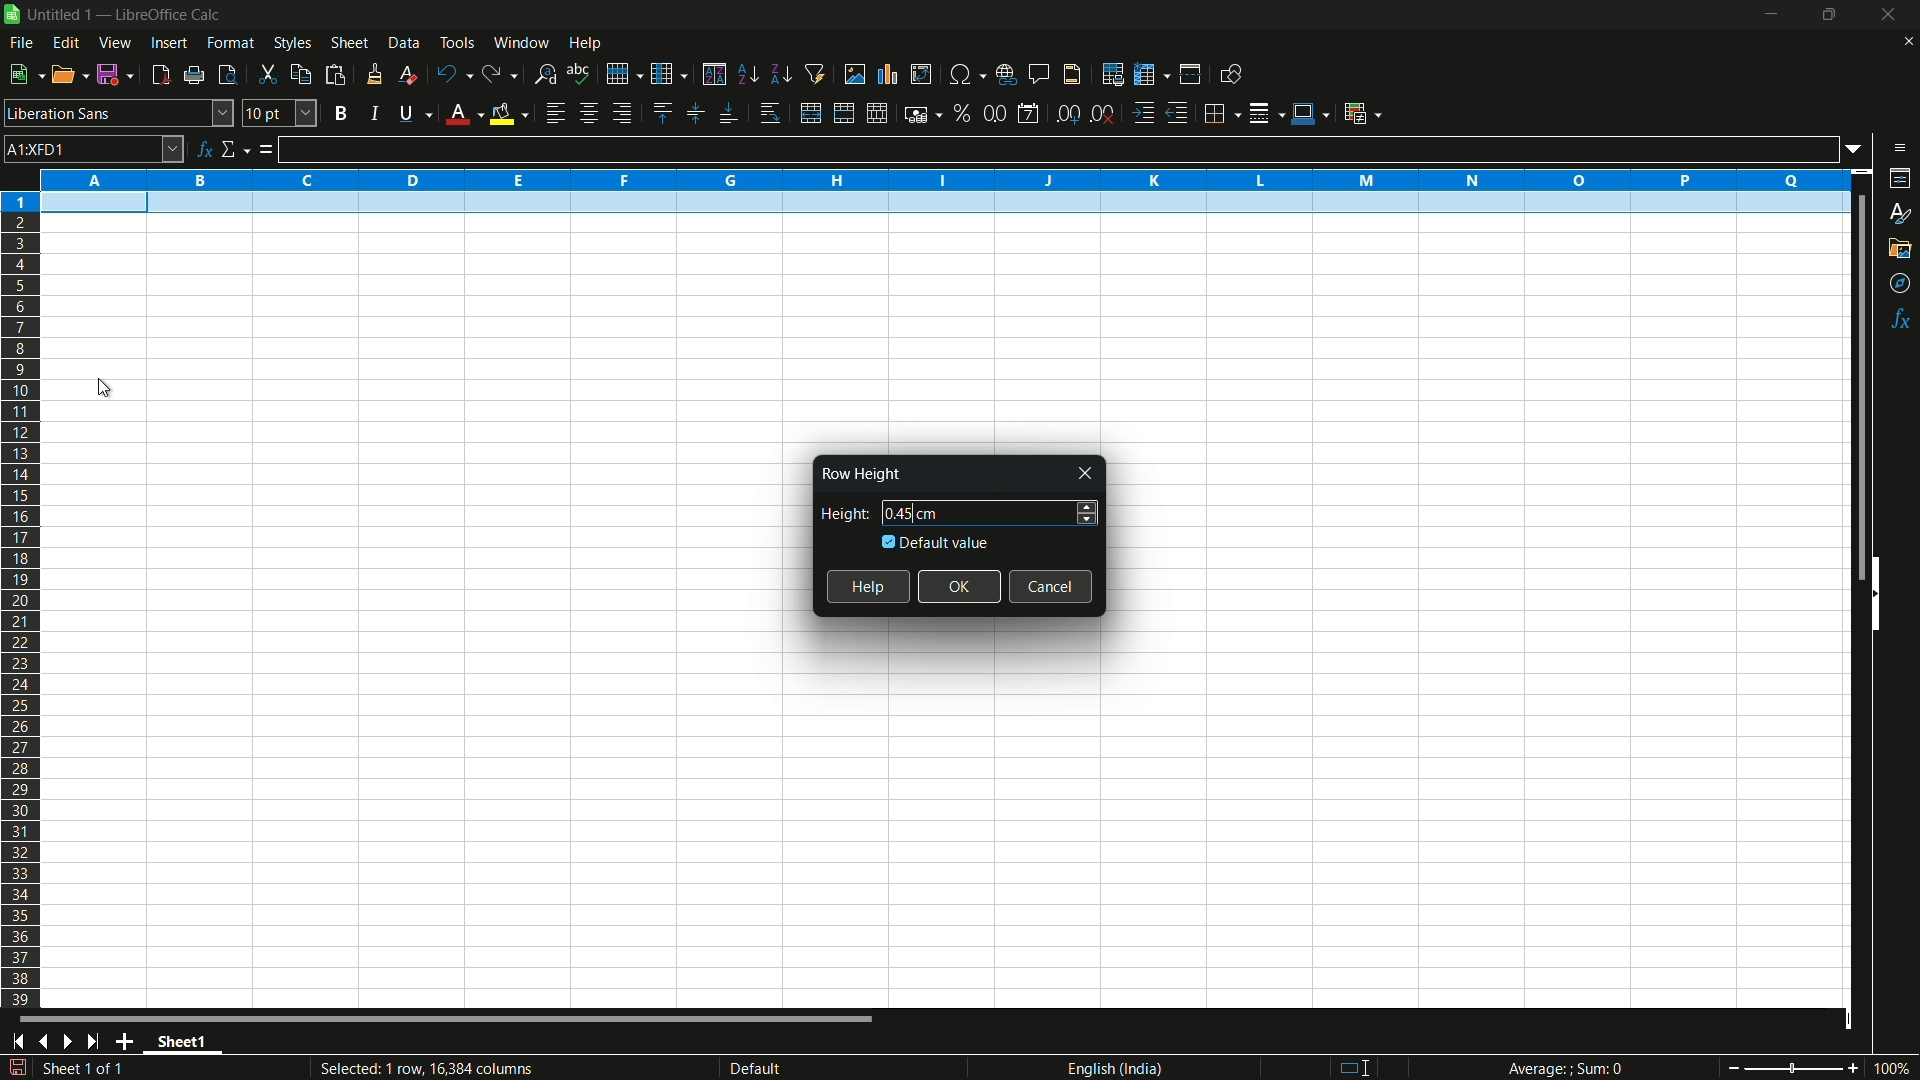 This screenshot has height=1080, width=1920. What do you see at coordinates (335, 75) in the screenshot?
I see `paste` at bounding box center [335, 75].